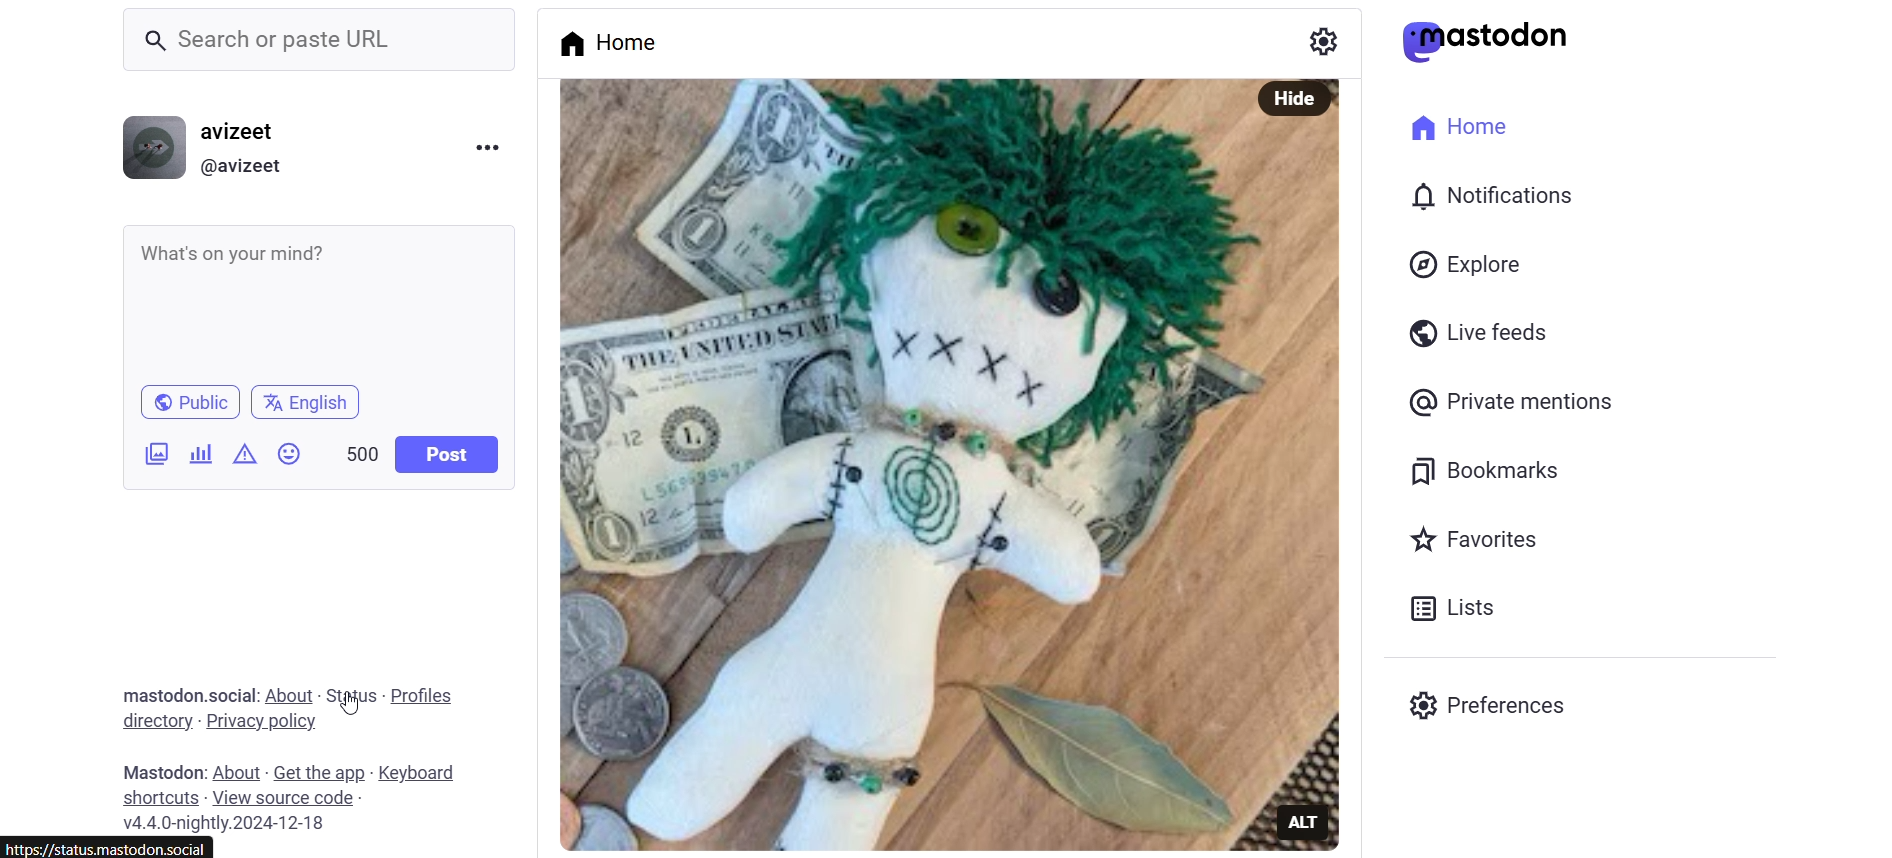  I want to click on add a poll, so click(200, 456).